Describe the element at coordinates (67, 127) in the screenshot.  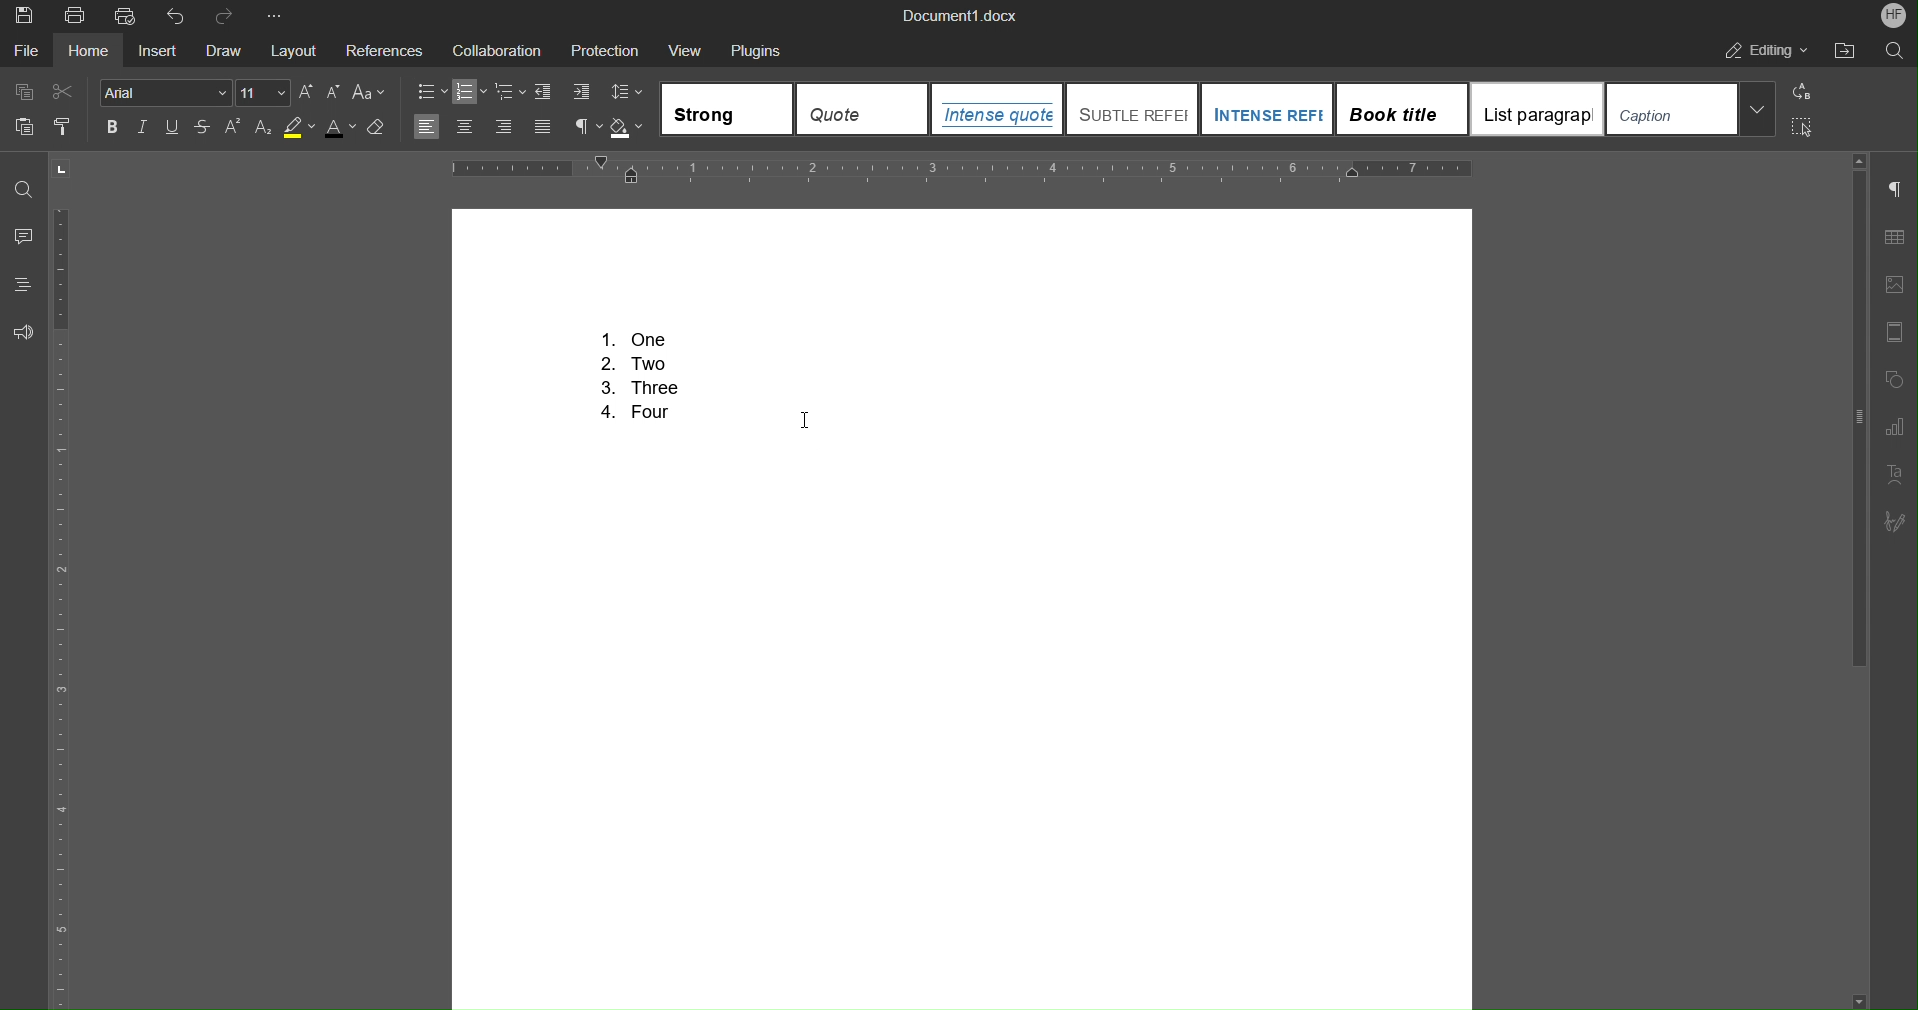
I see `Copy Style` at that location.